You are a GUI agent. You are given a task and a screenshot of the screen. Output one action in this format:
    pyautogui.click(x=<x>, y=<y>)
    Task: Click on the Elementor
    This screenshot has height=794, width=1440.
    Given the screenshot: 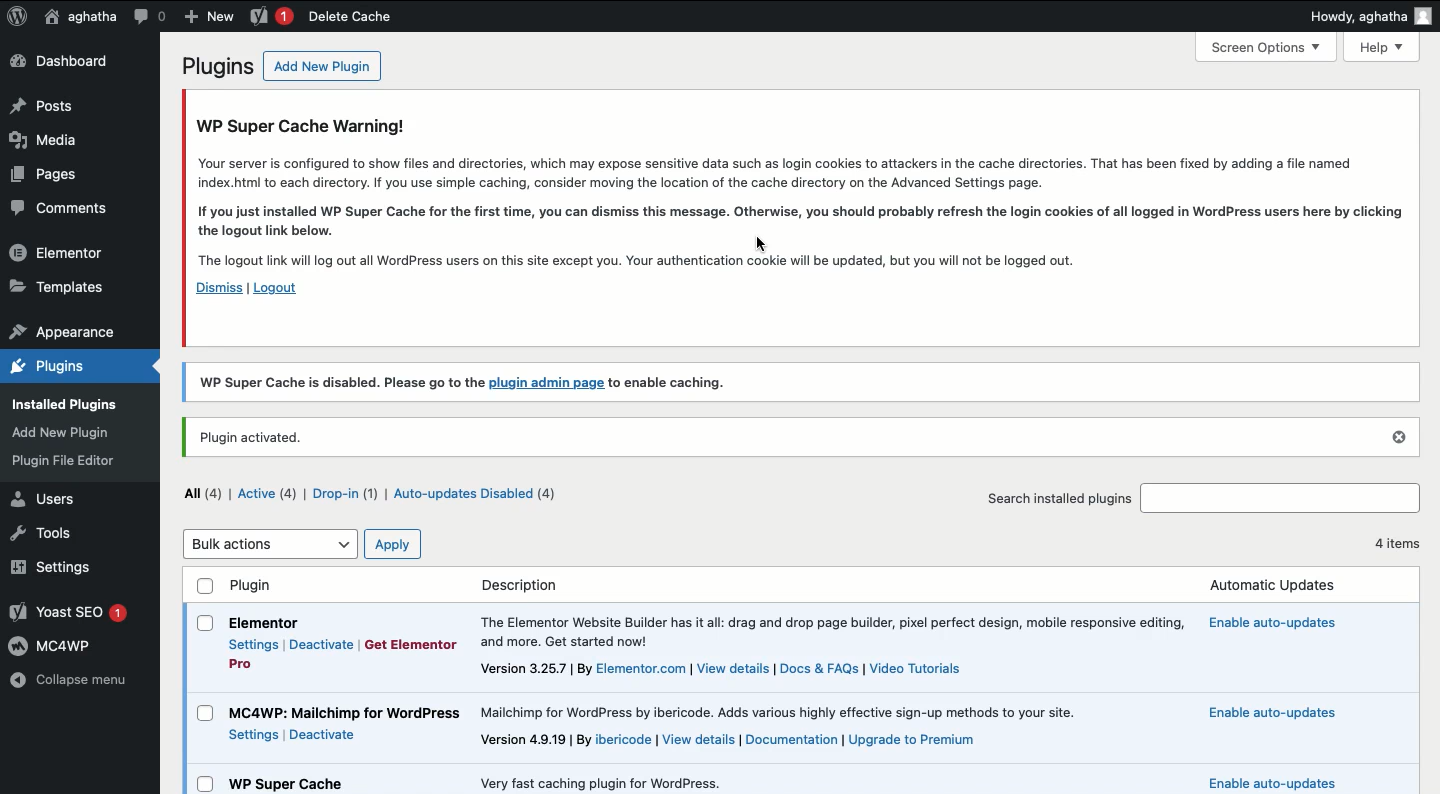 What is the action you would take?
    pyautogui.click(x=61, y=252)
    